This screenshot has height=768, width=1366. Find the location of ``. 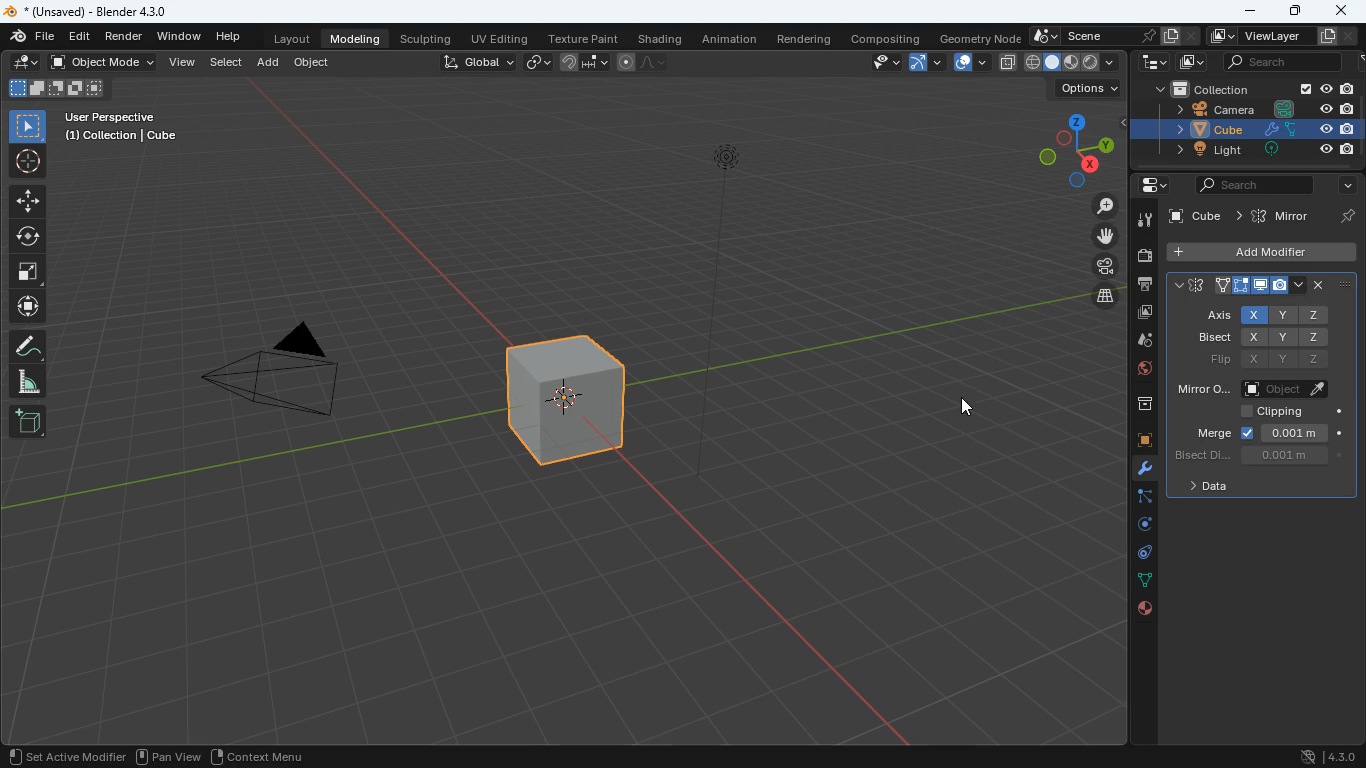

 is located at coordinates (1306, 89).